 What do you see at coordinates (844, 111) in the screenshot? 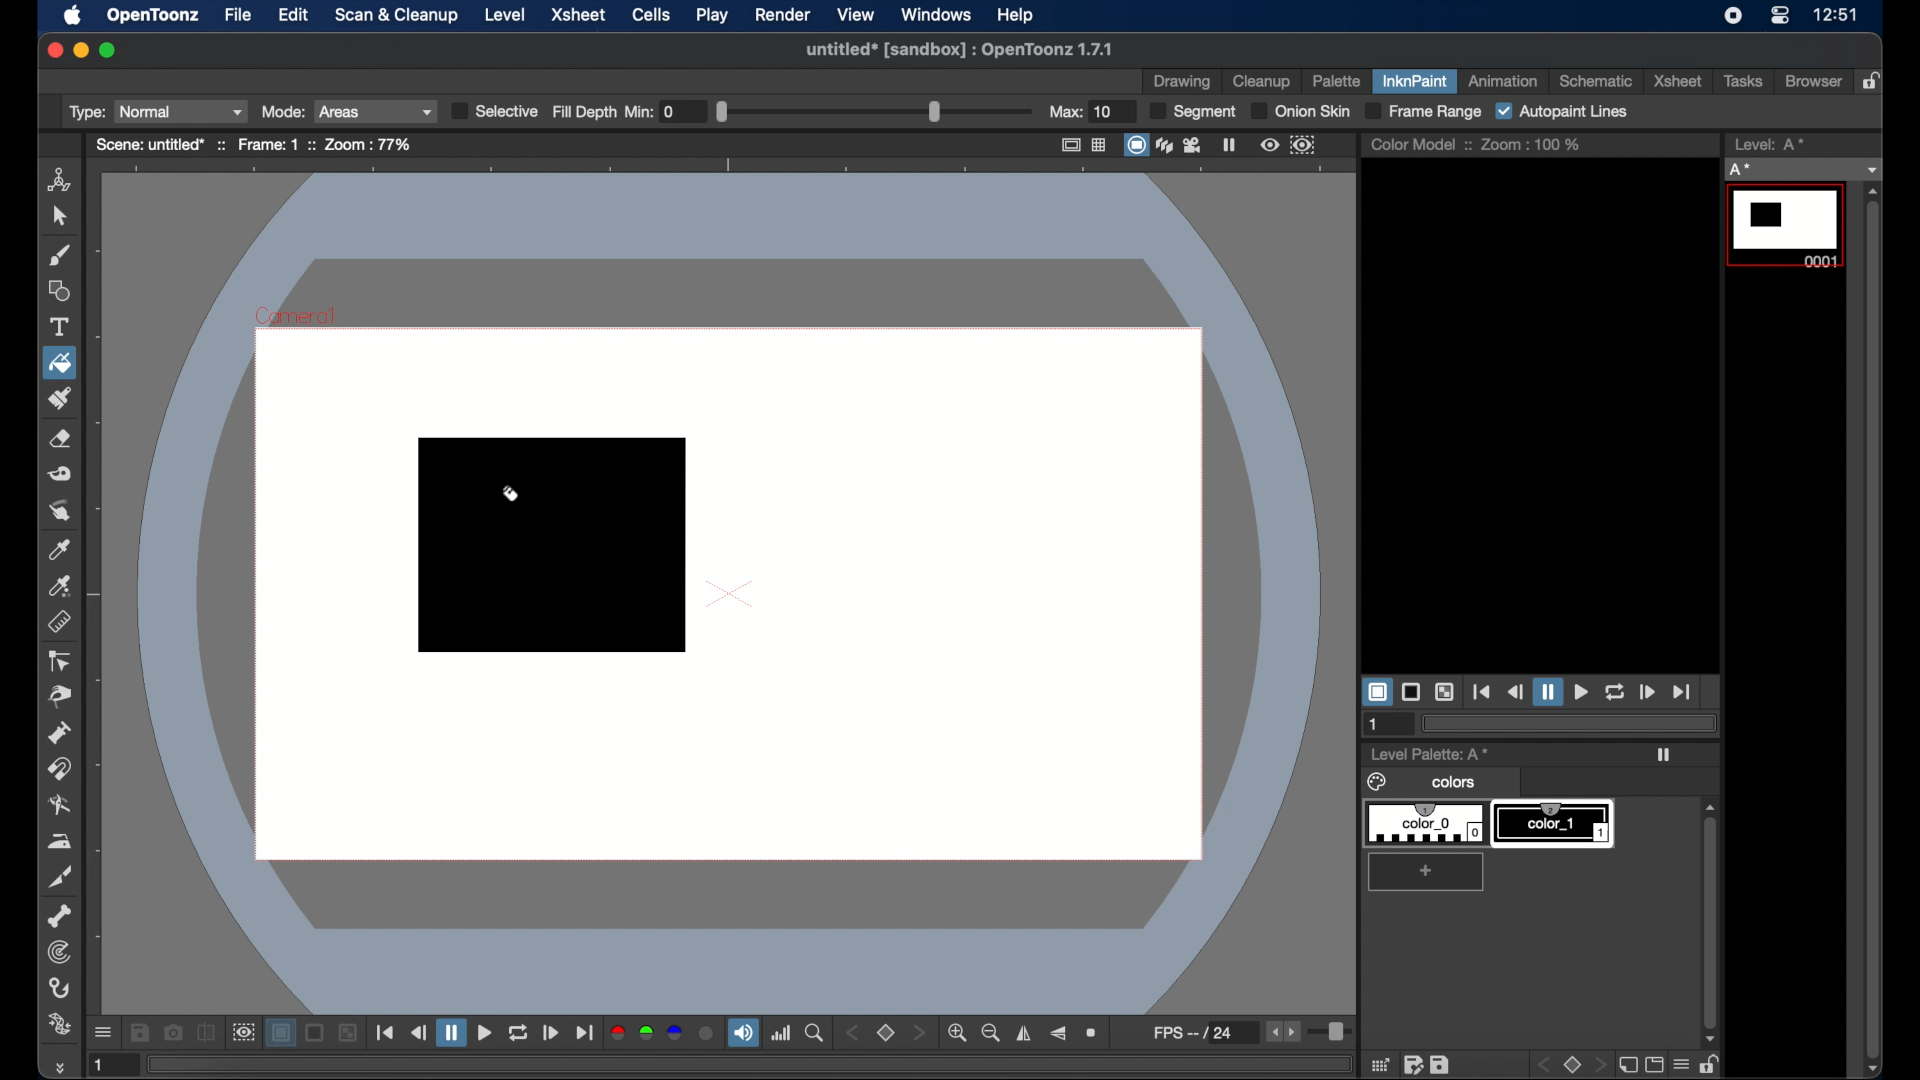
I see `fill depth` at bounding box center [844, 111].